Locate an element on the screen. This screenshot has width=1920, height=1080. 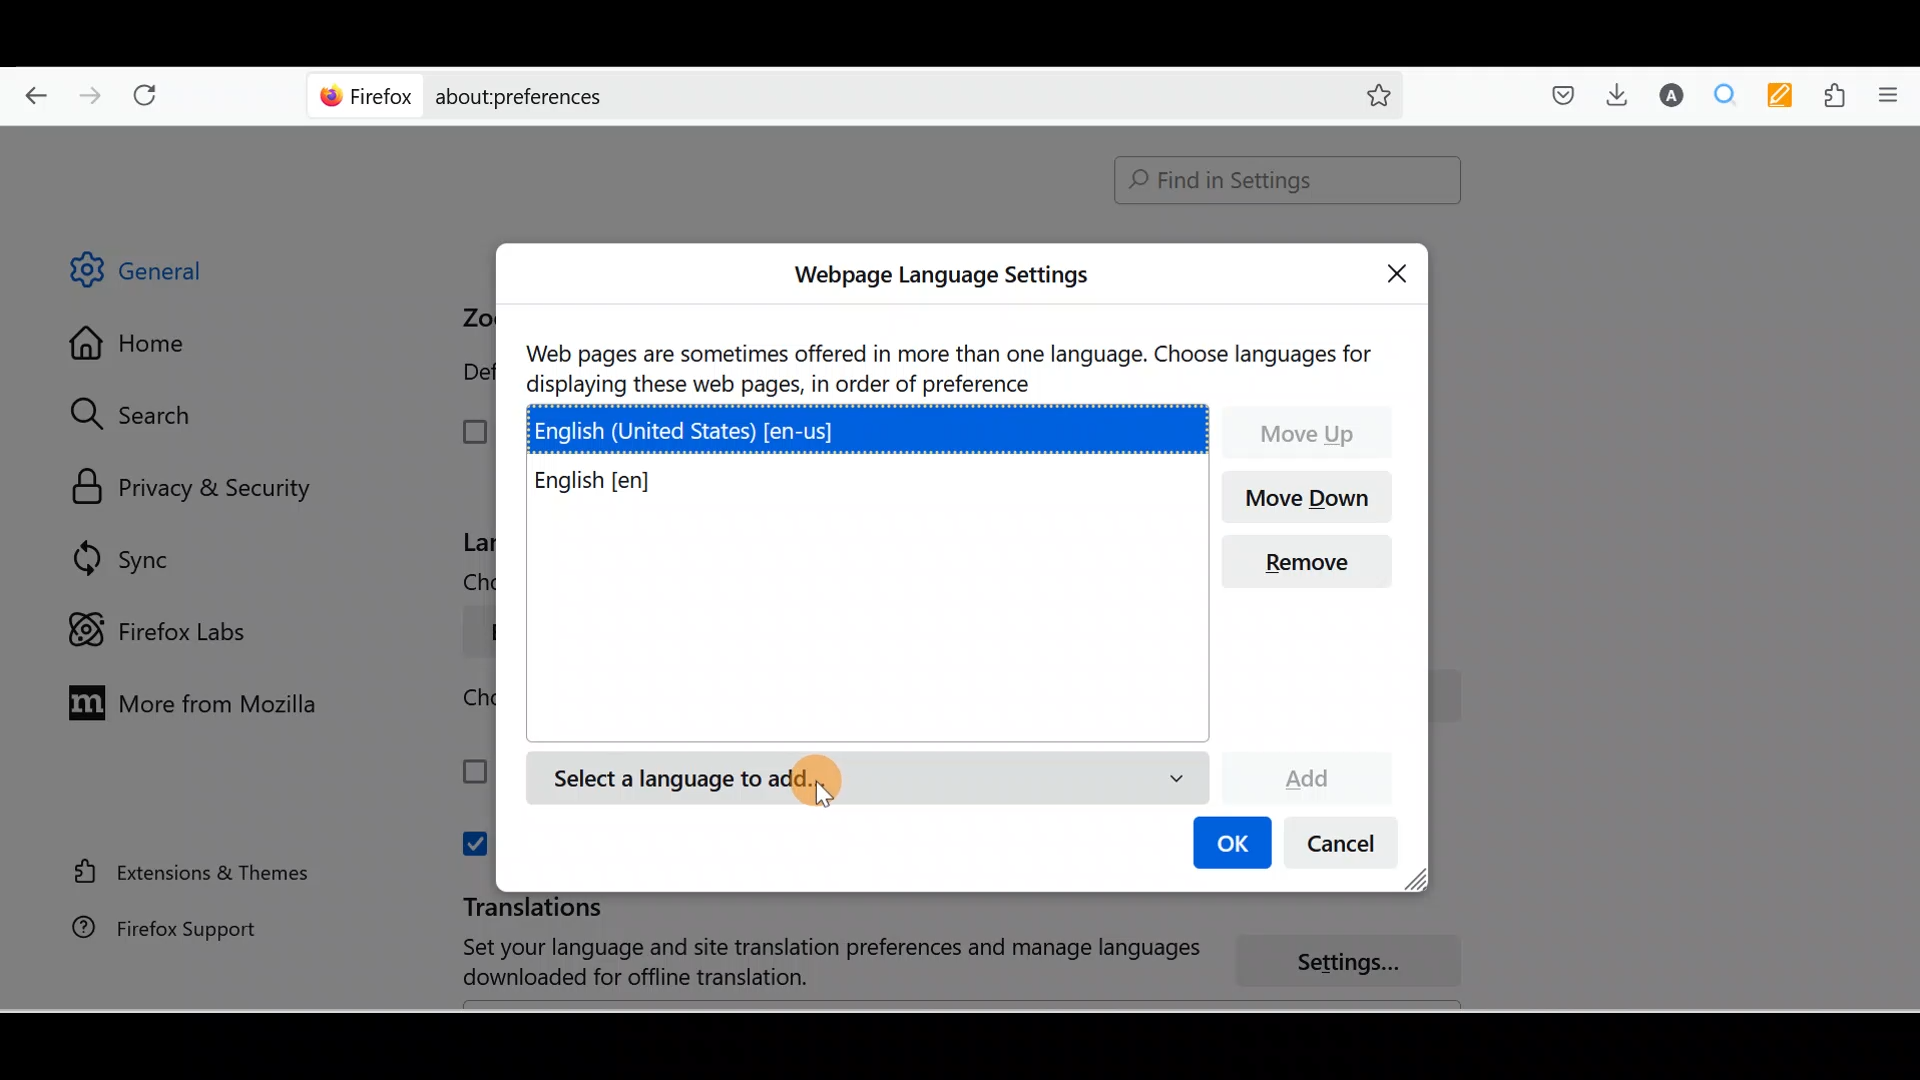
Webpage Language settings is located at coordinates (938, 275).